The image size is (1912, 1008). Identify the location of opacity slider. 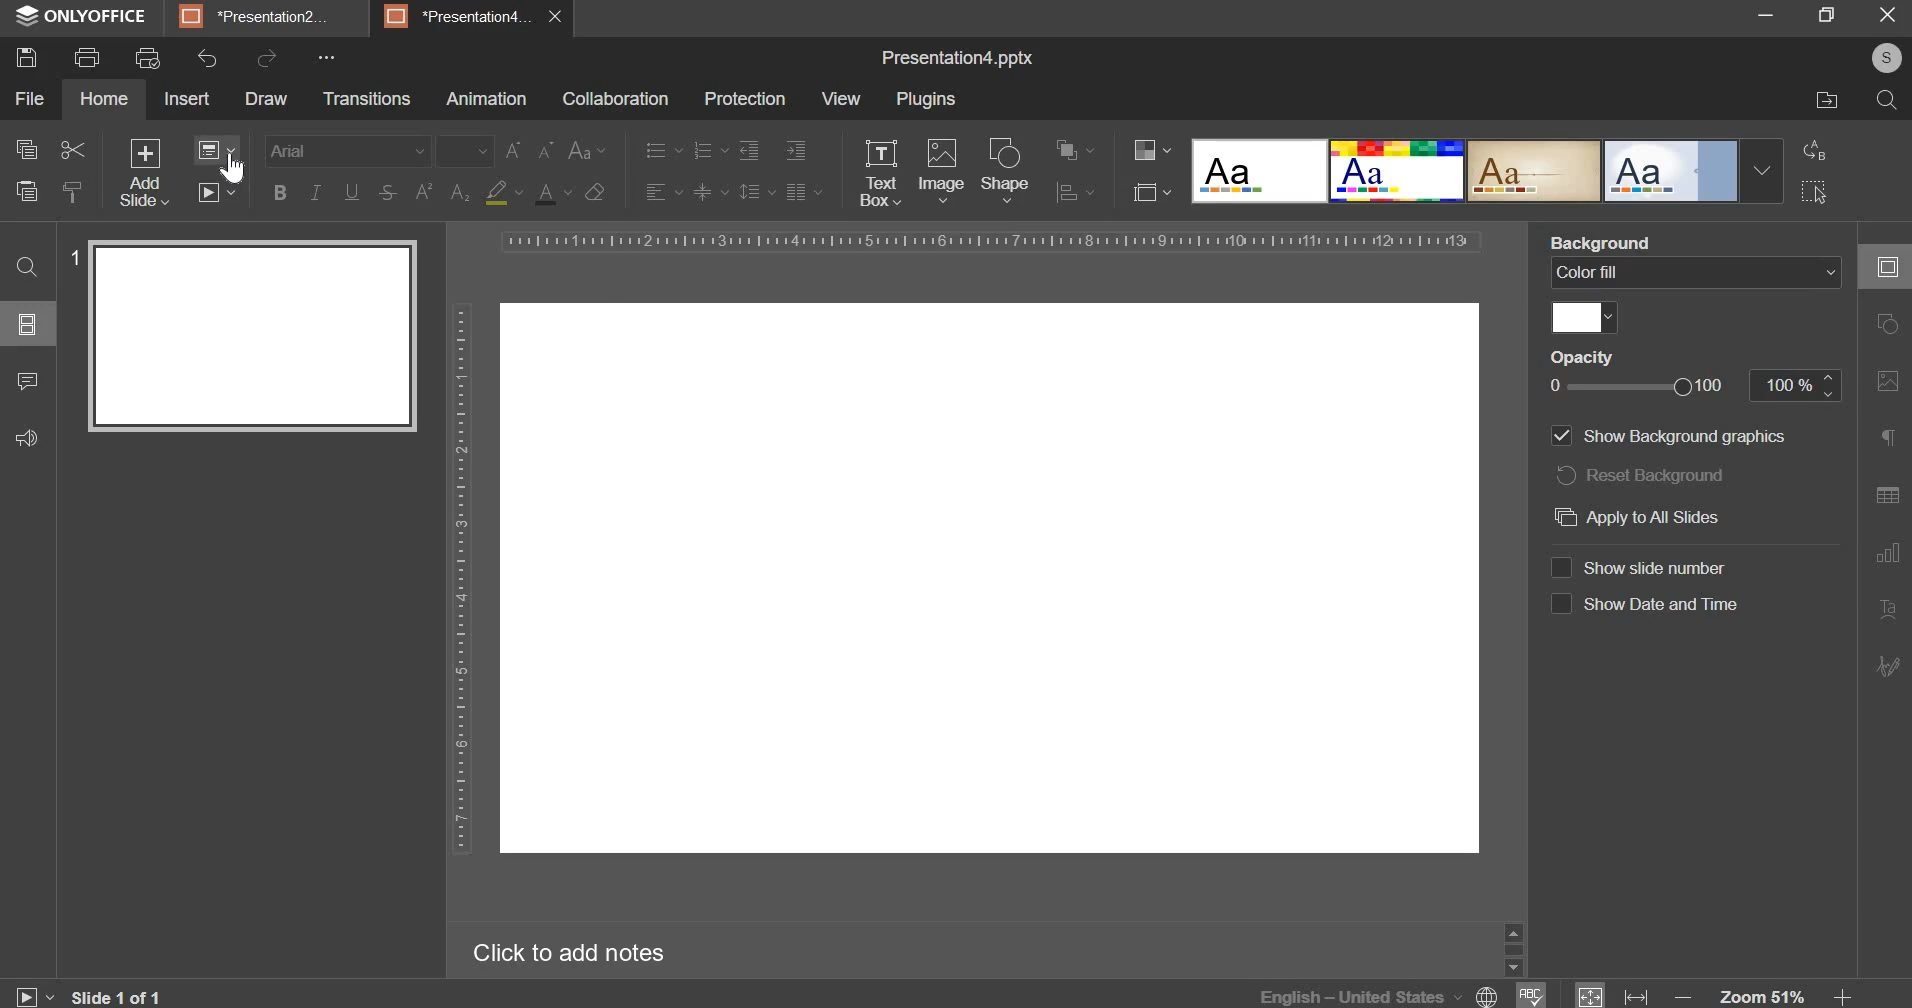
(1640, 387).